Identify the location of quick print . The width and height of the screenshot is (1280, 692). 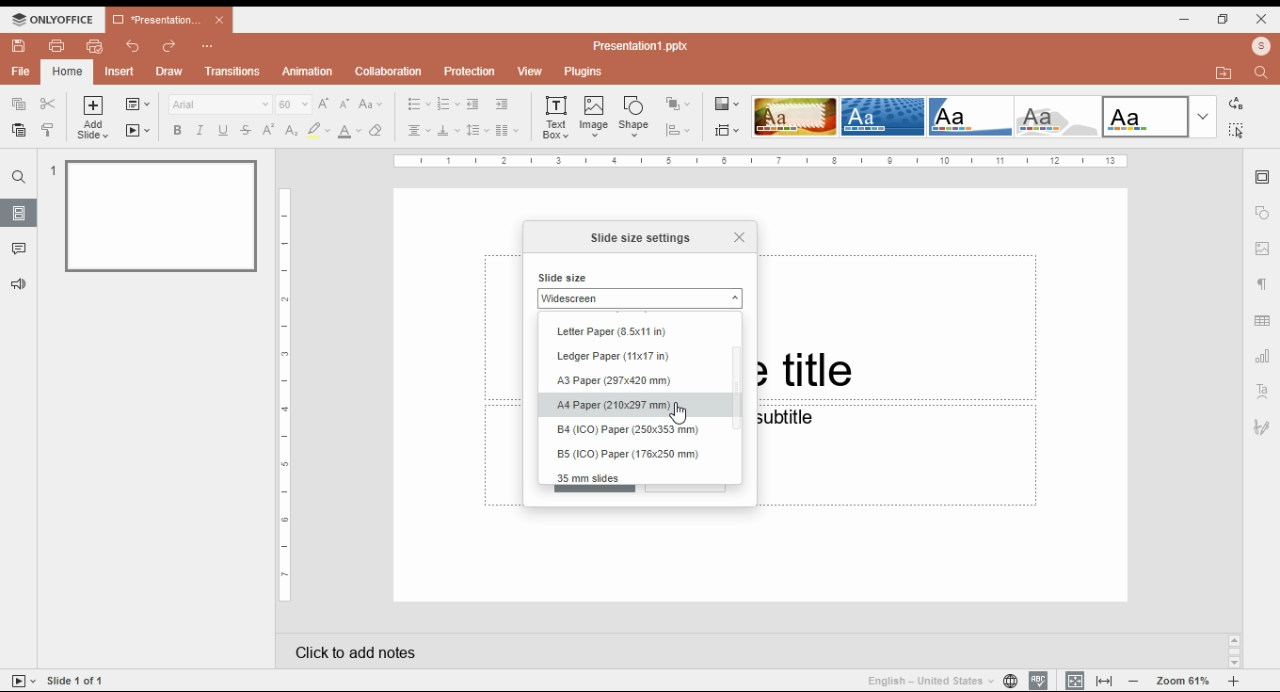
(95, 46).